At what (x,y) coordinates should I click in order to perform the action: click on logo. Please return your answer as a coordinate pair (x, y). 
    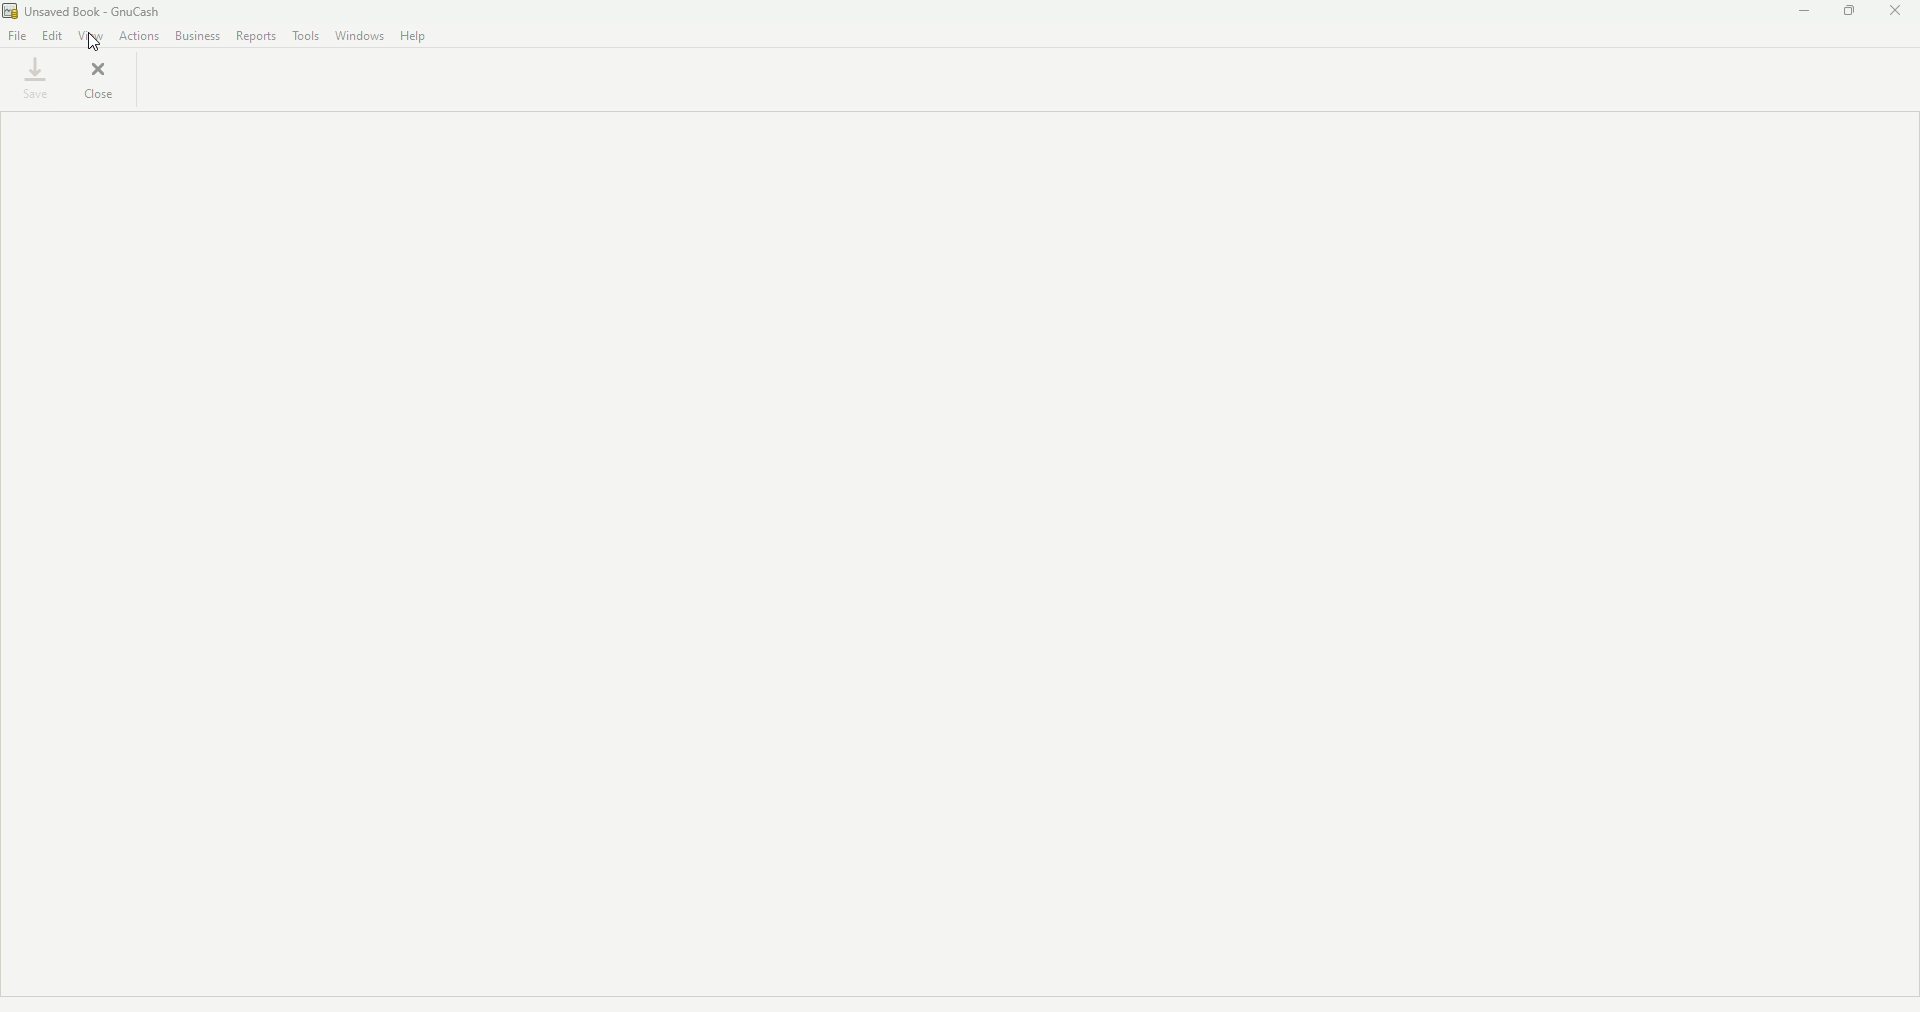
    Looking at the image, I should click on (12, 12).